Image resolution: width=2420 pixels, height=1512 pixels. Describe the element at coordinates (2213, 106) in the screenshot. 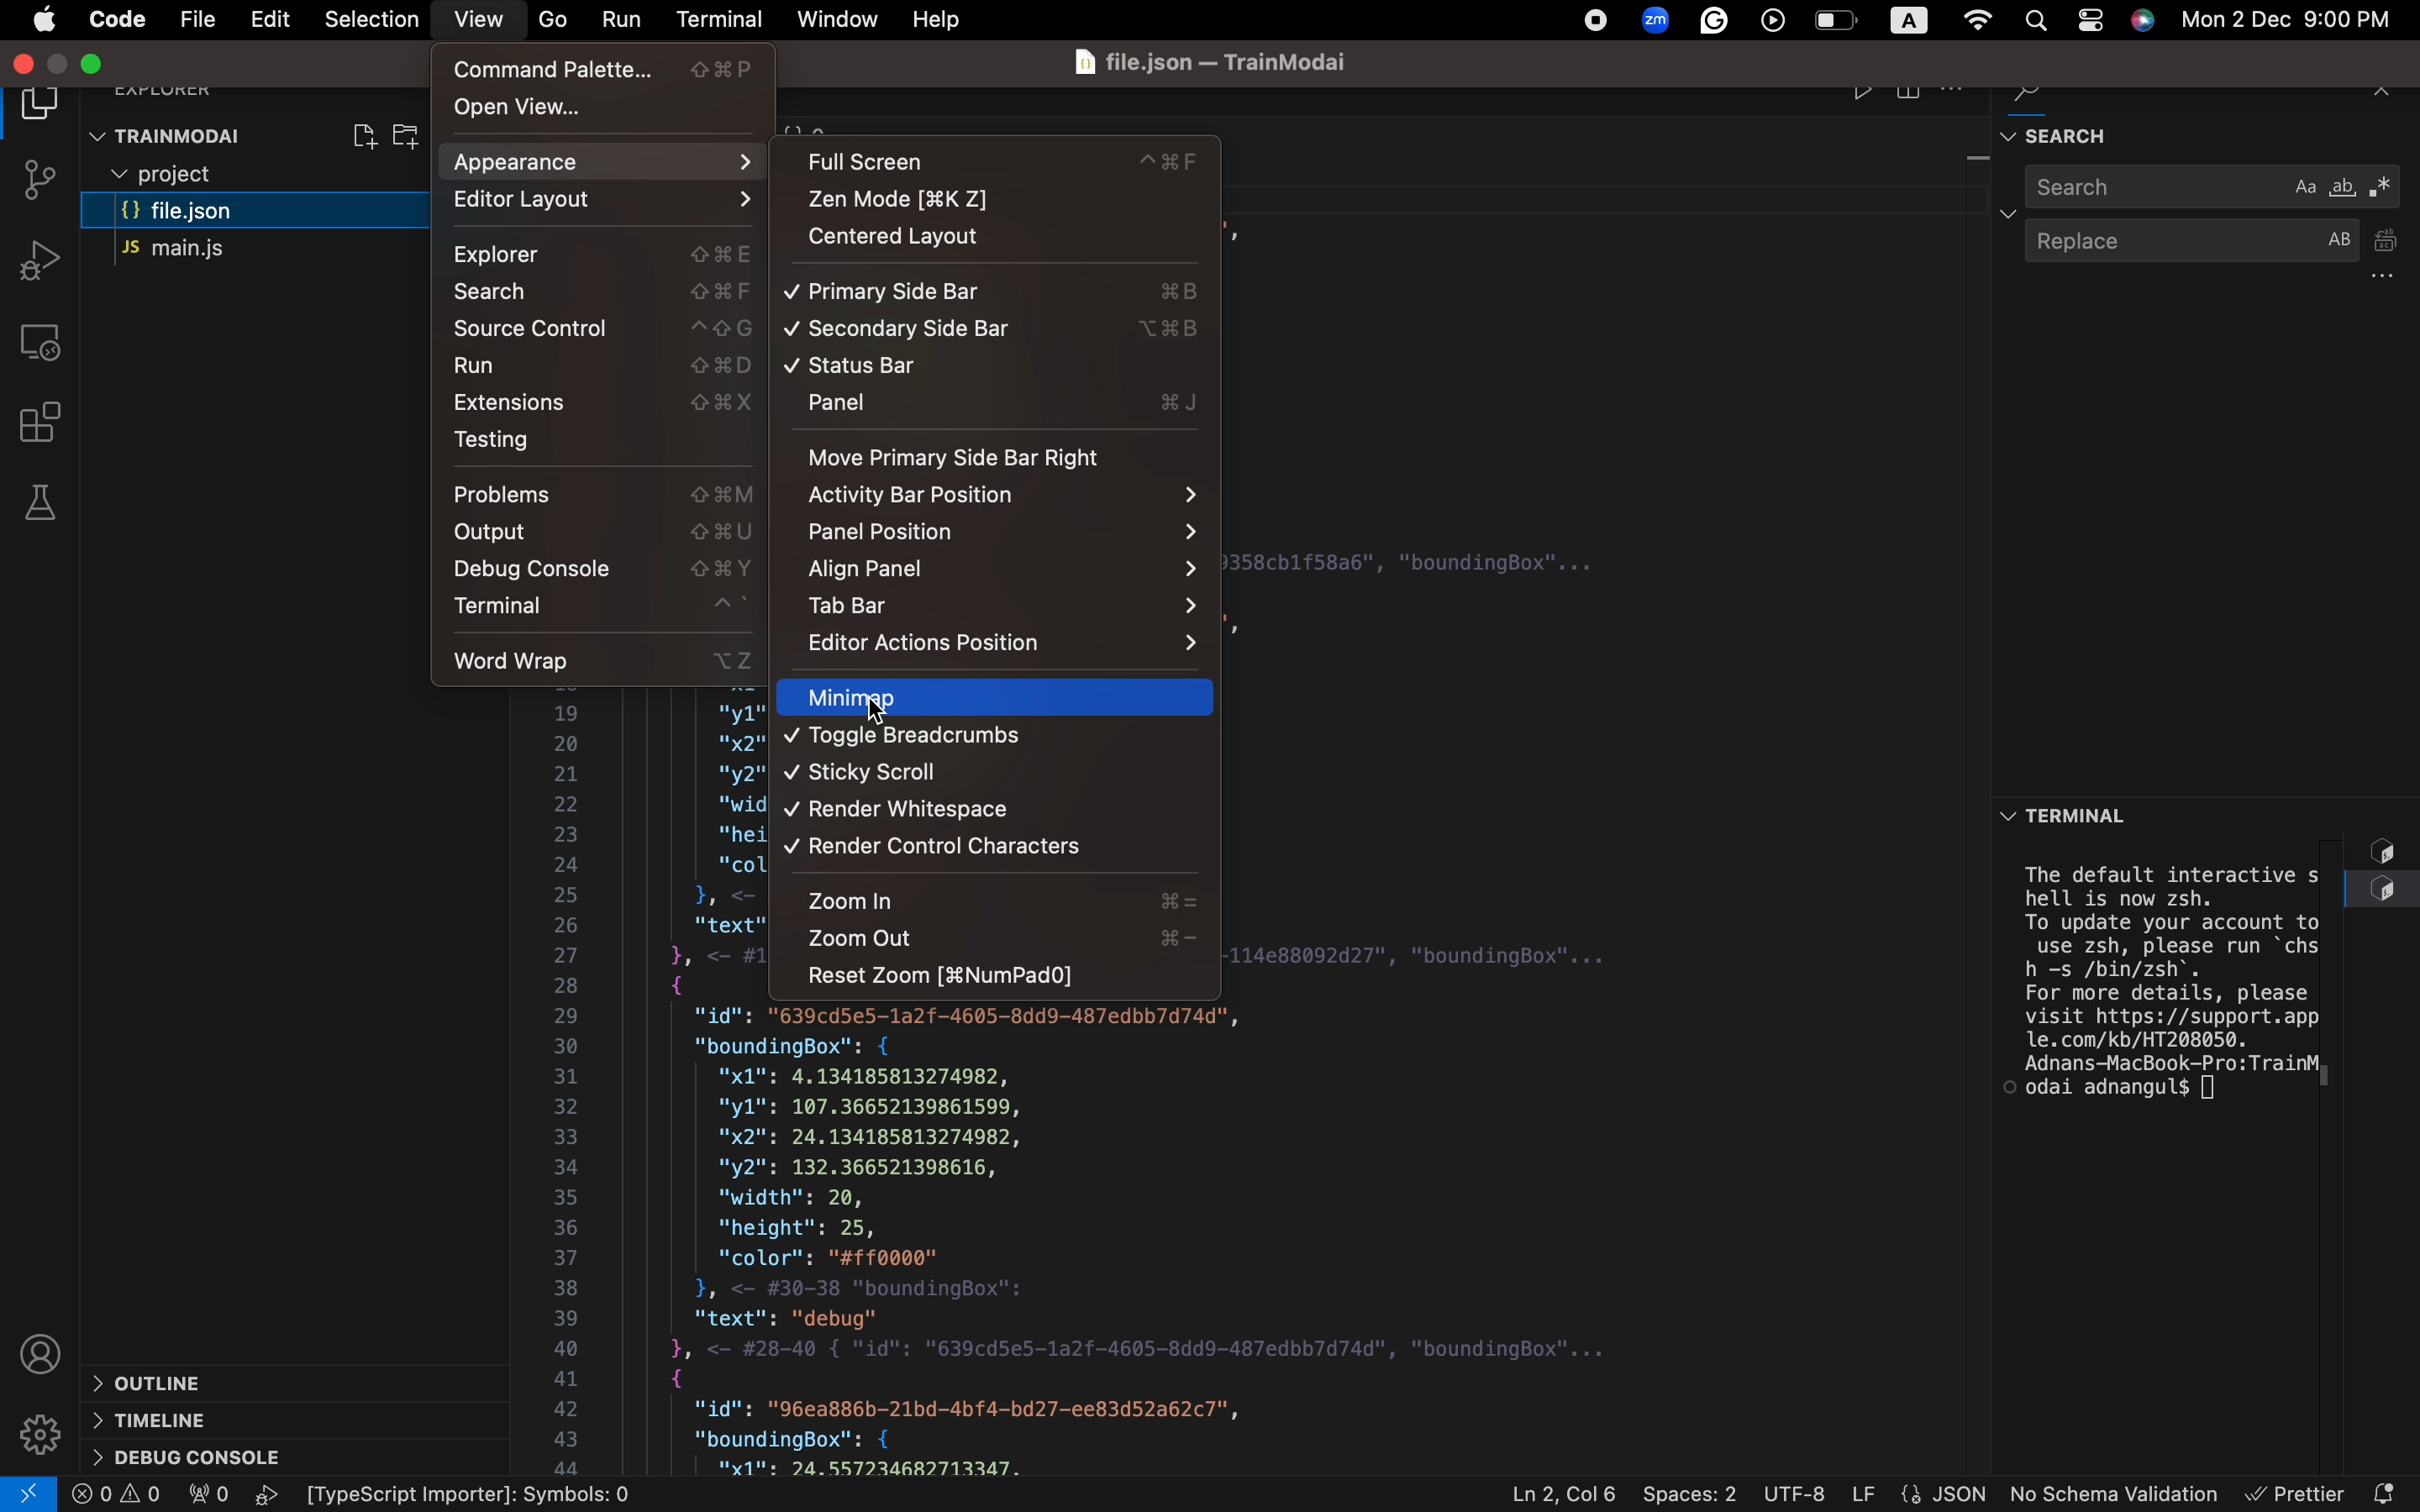

I see `find and search` at that location.